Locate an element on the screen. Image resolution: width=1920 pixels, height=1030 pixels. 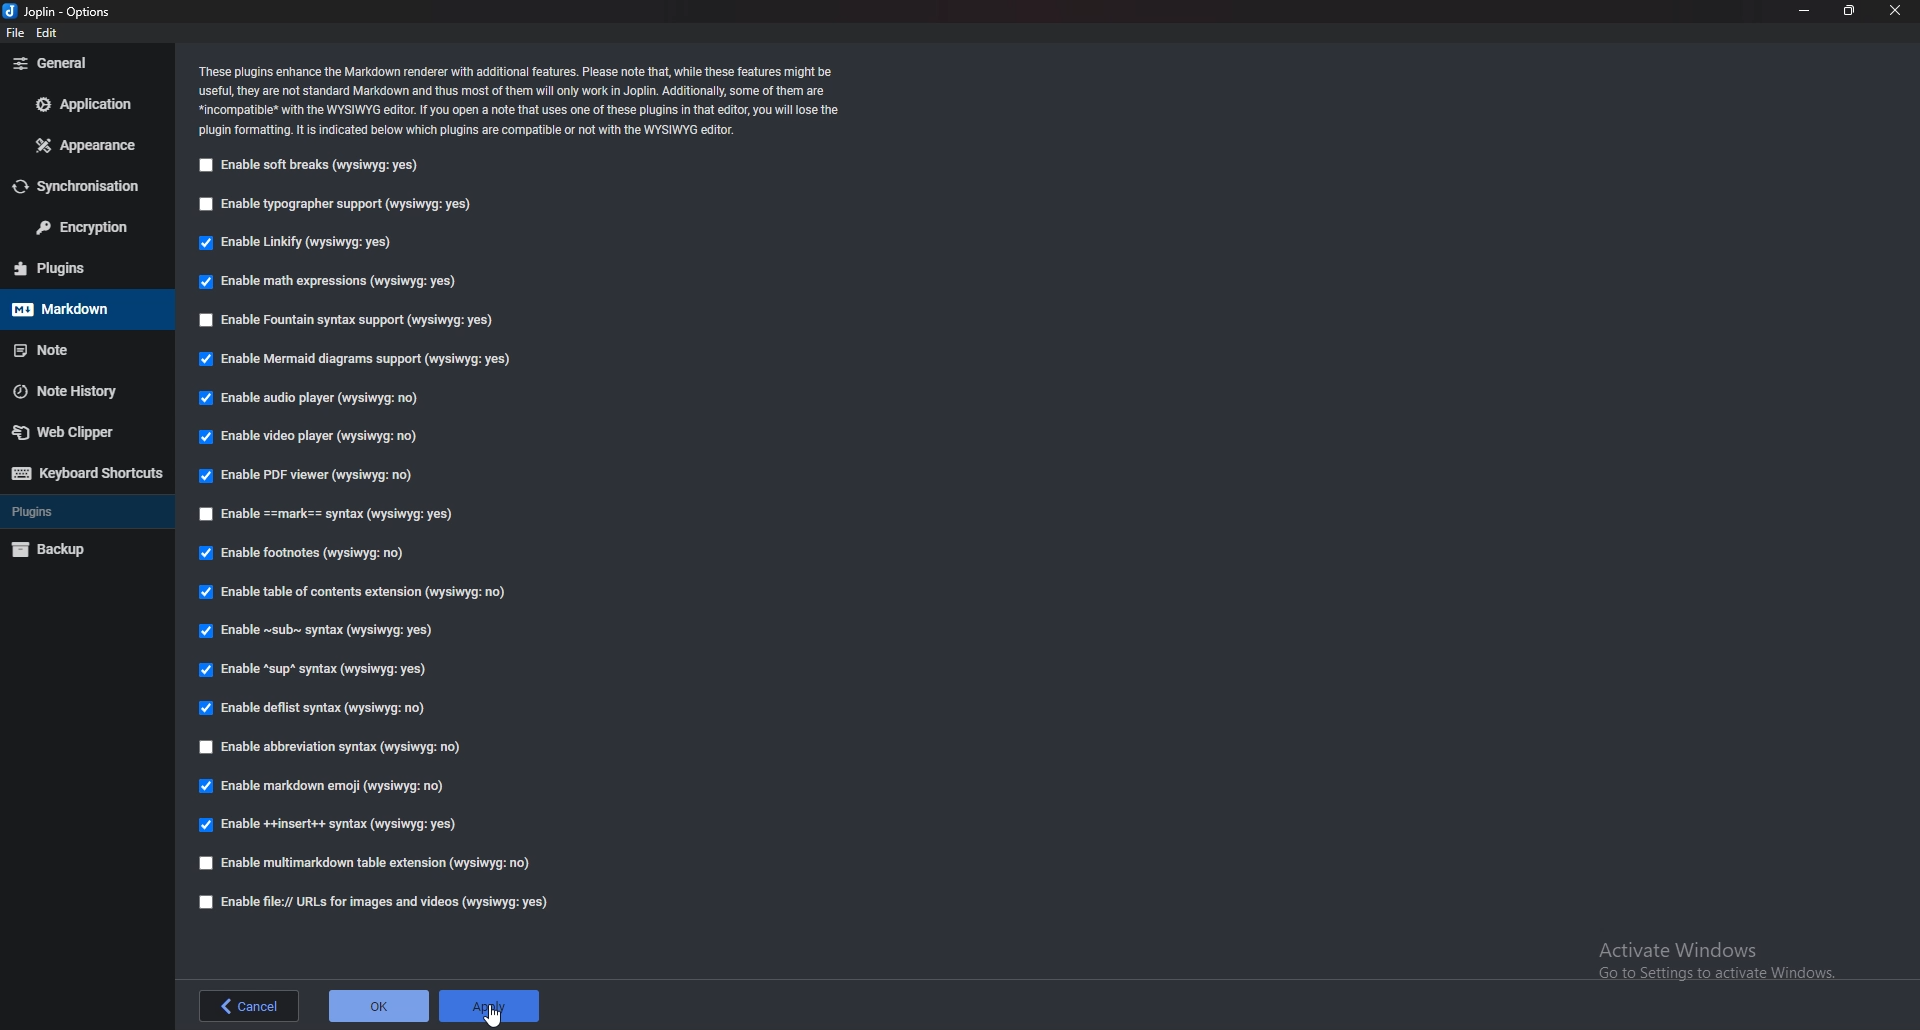
enable multimarkdown table extension is located at coordinates (367, 864).